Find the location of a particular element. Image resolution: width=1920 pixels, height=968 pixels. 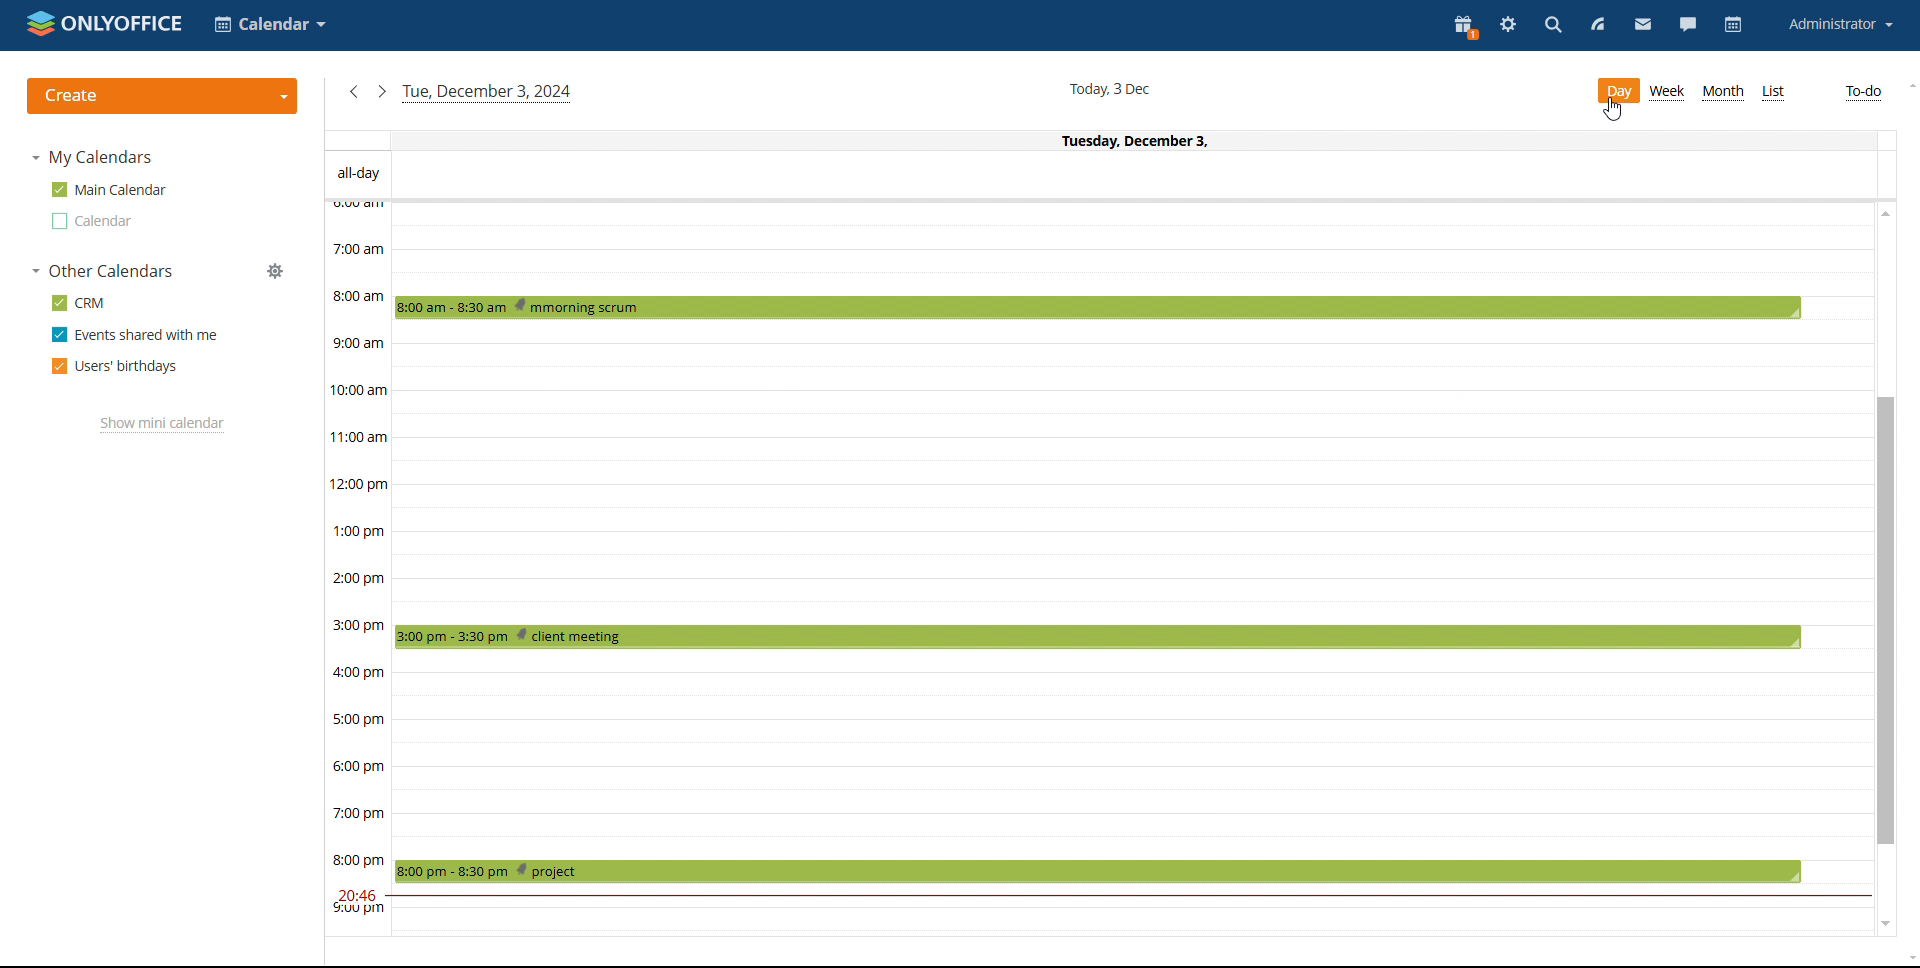

week view is located at coordinates (1668, 93).